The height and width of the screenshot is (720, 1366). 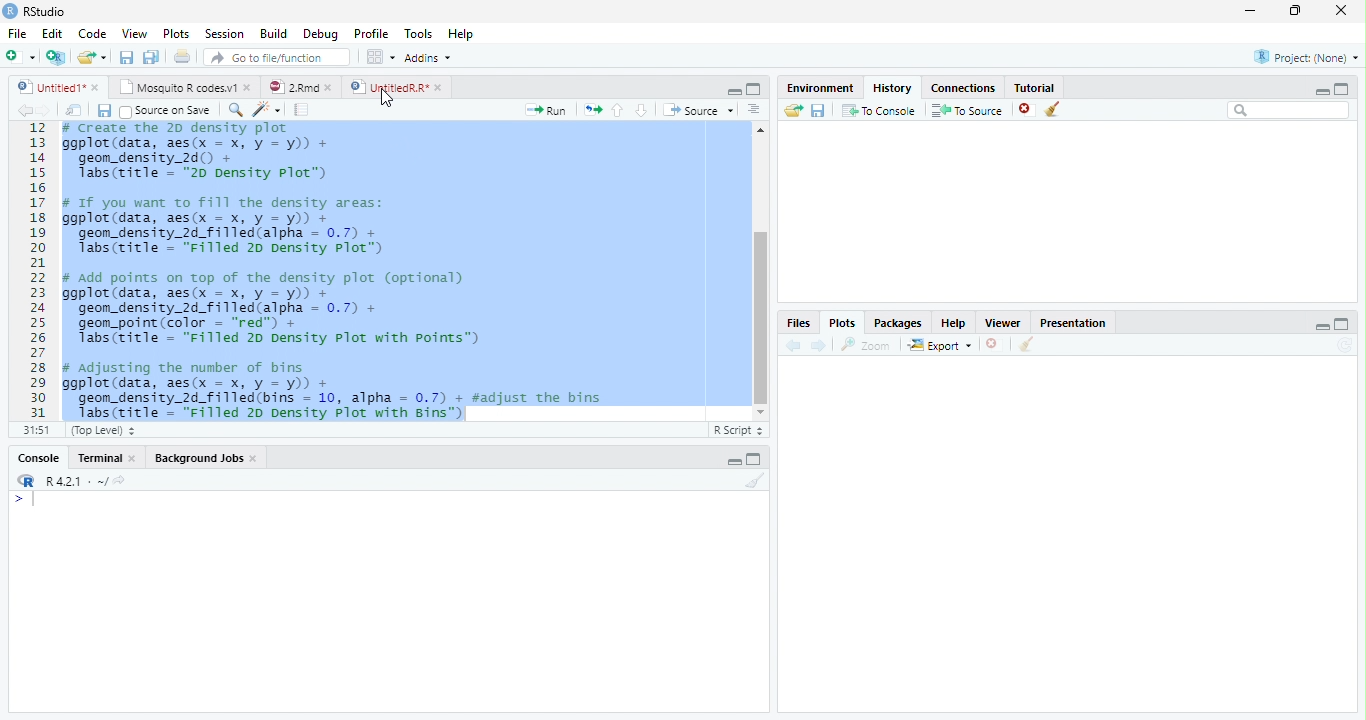 What do you see at coordinates (592, 109) in the screenshot?
I see `re-run the previous code` at bounding box center [592, 109].